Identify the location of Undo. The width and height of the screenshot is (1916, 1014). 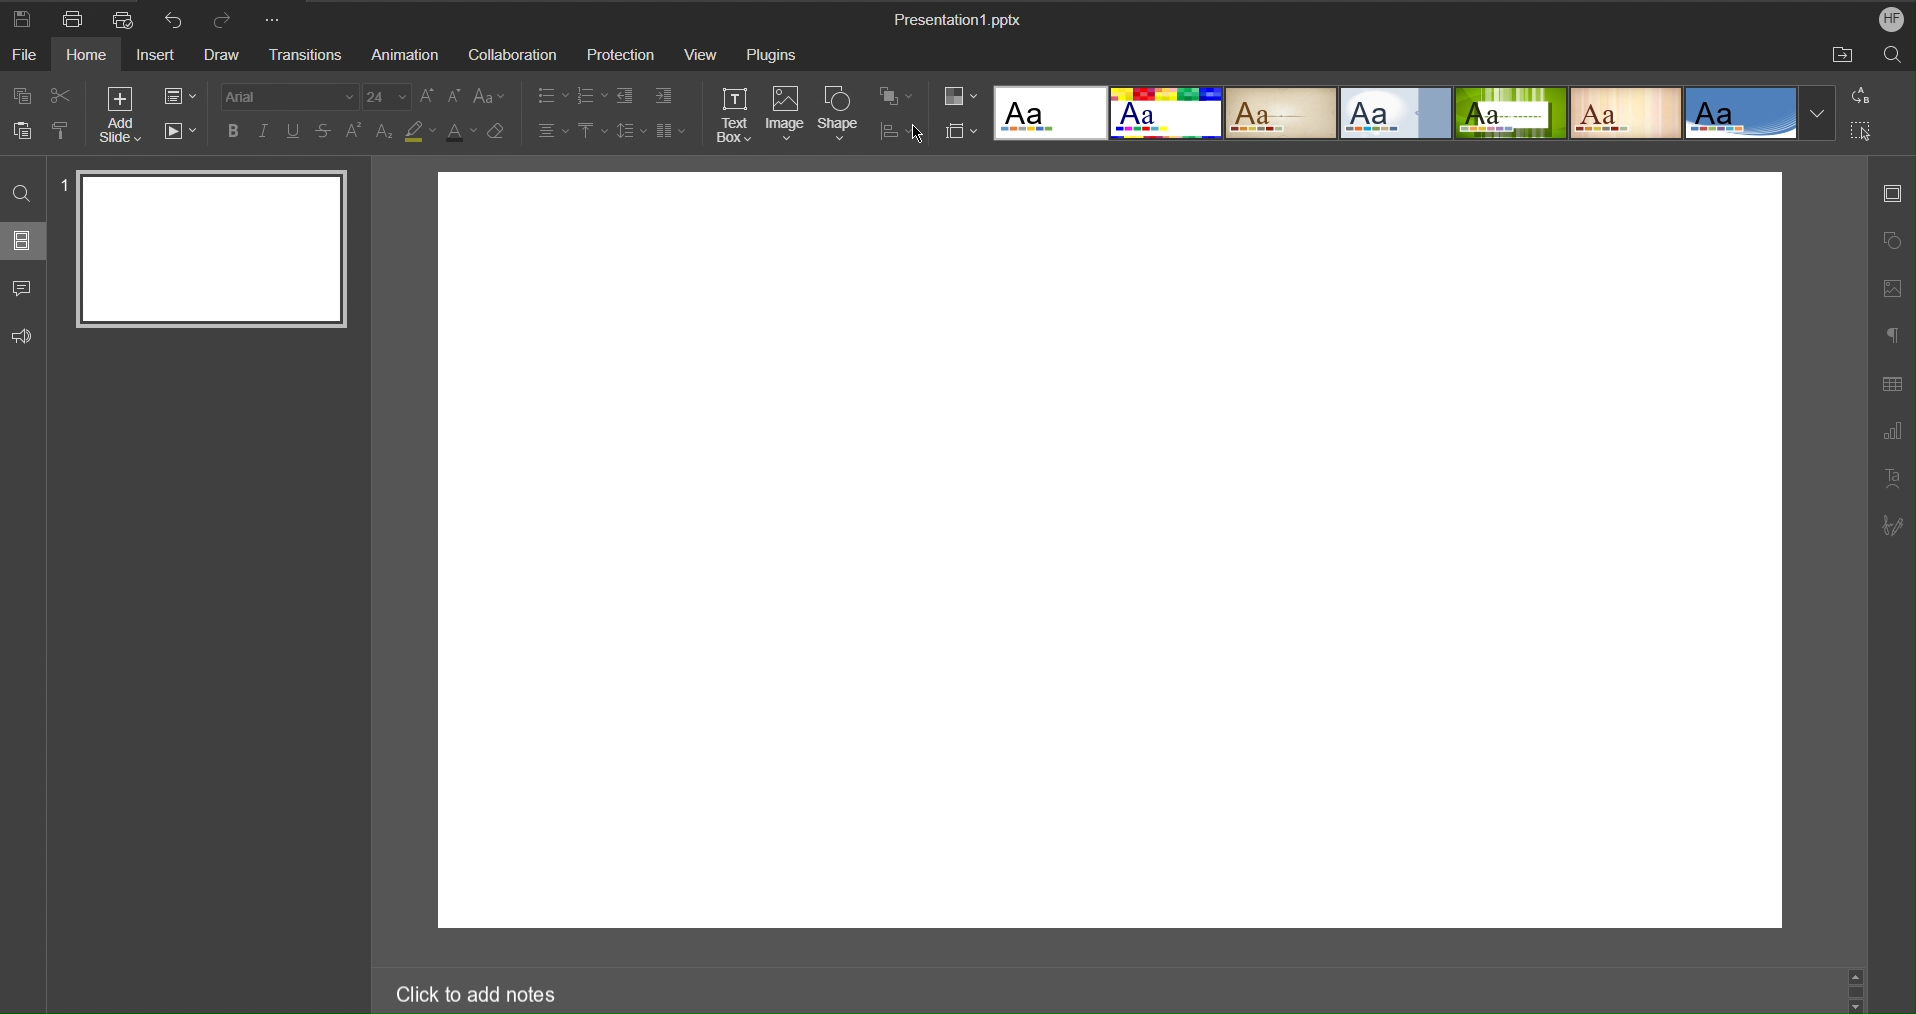
(175, 18).